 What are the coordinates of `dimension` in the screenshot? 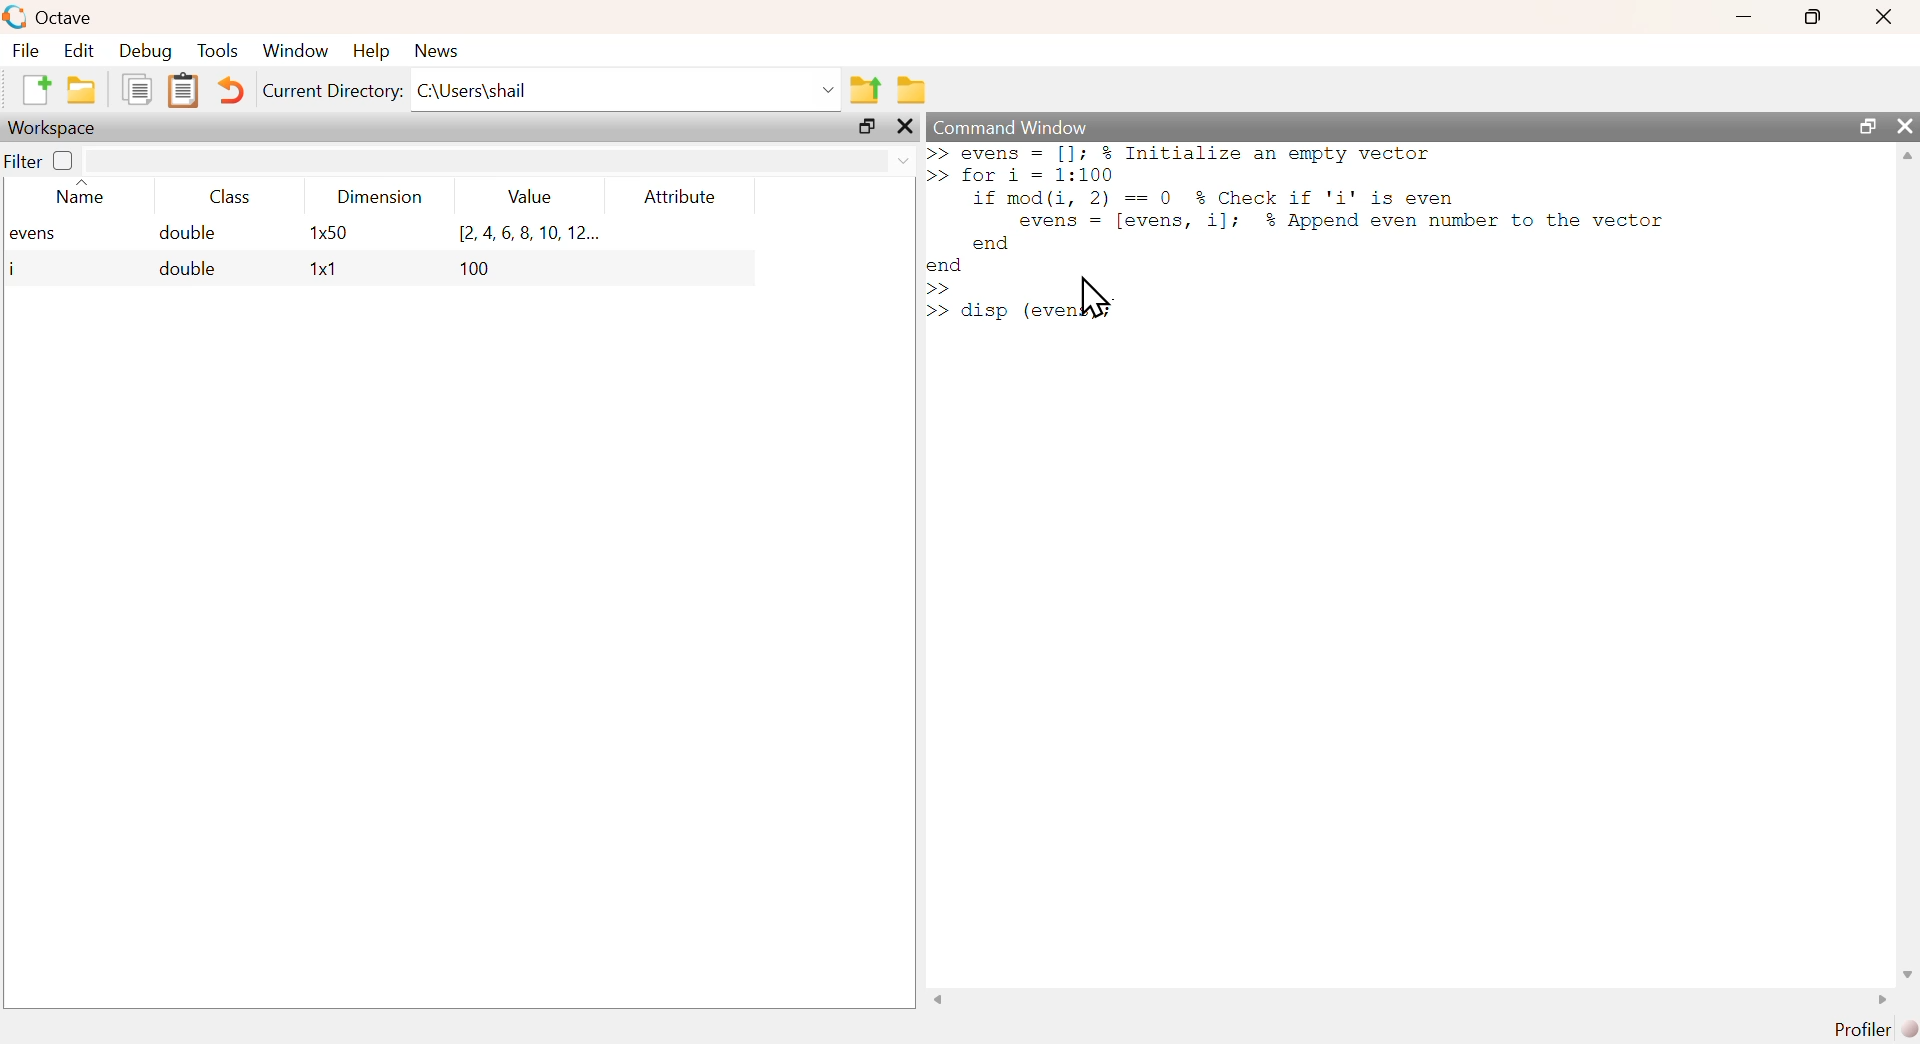 It's located at (374, 199).